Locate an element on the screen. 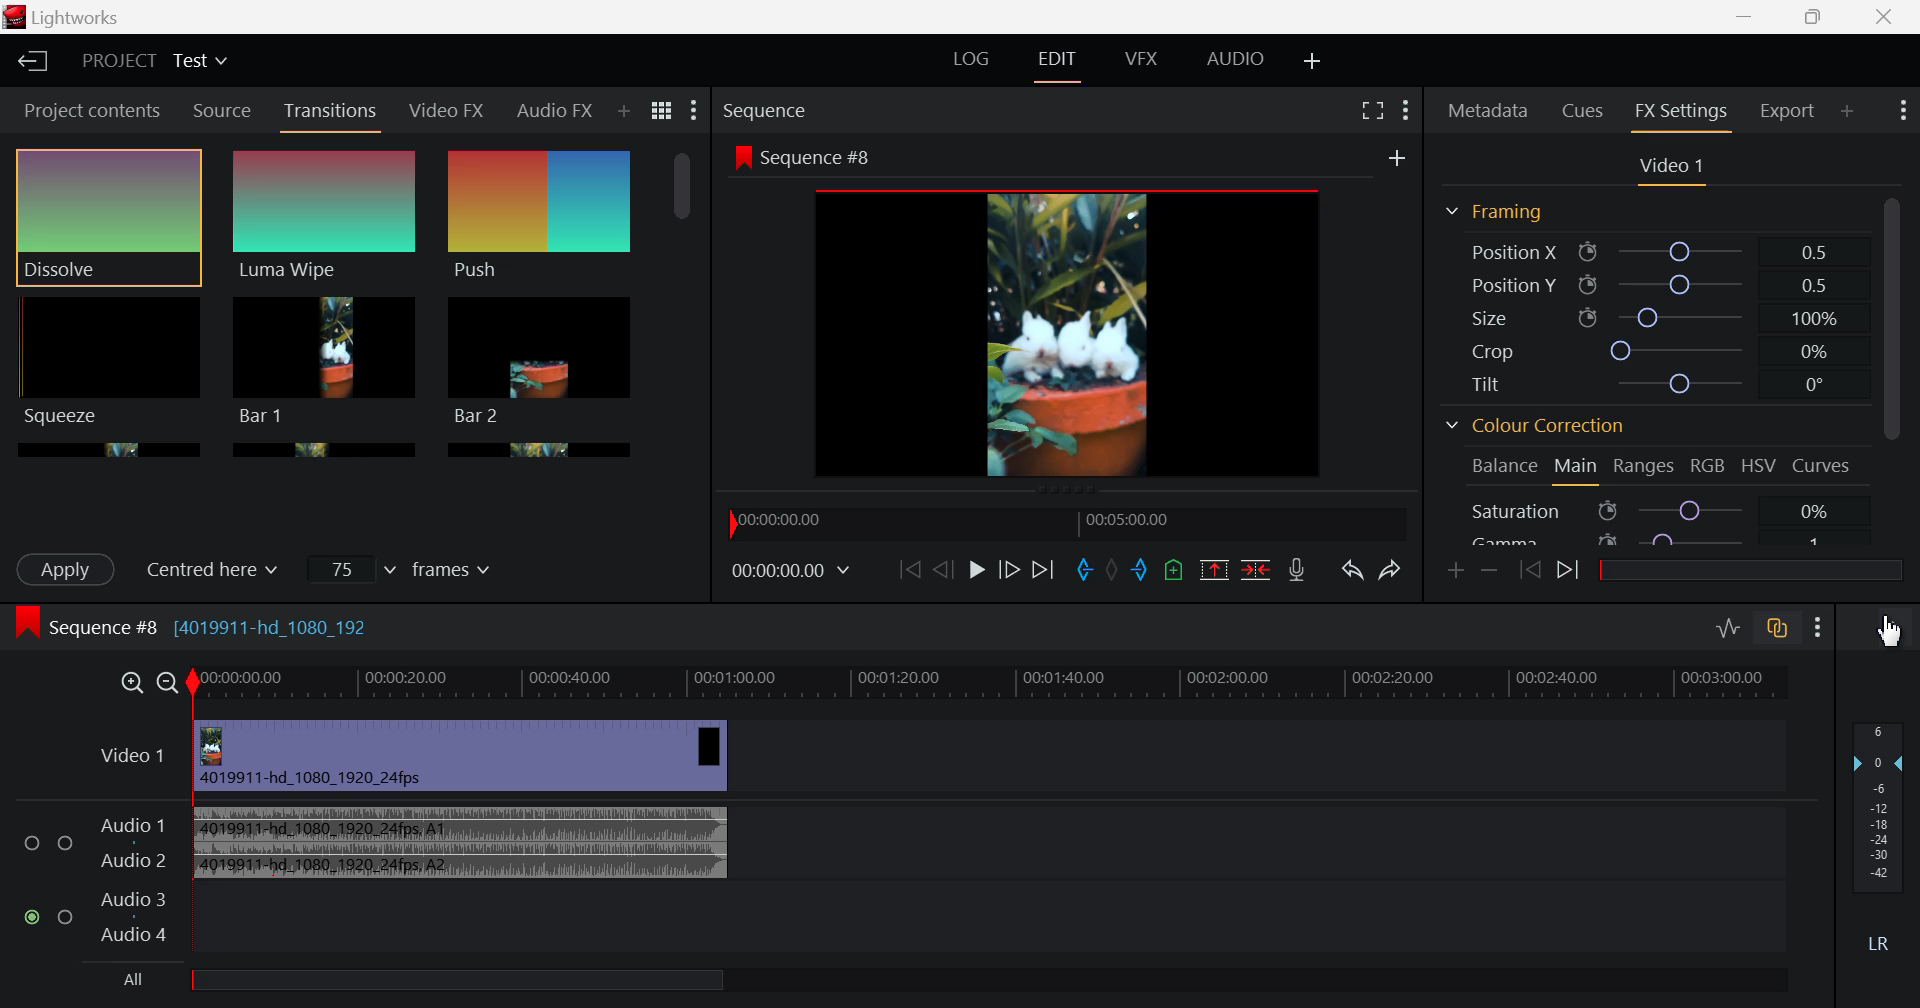  Bar 1 is located at coordinates (325, 361).